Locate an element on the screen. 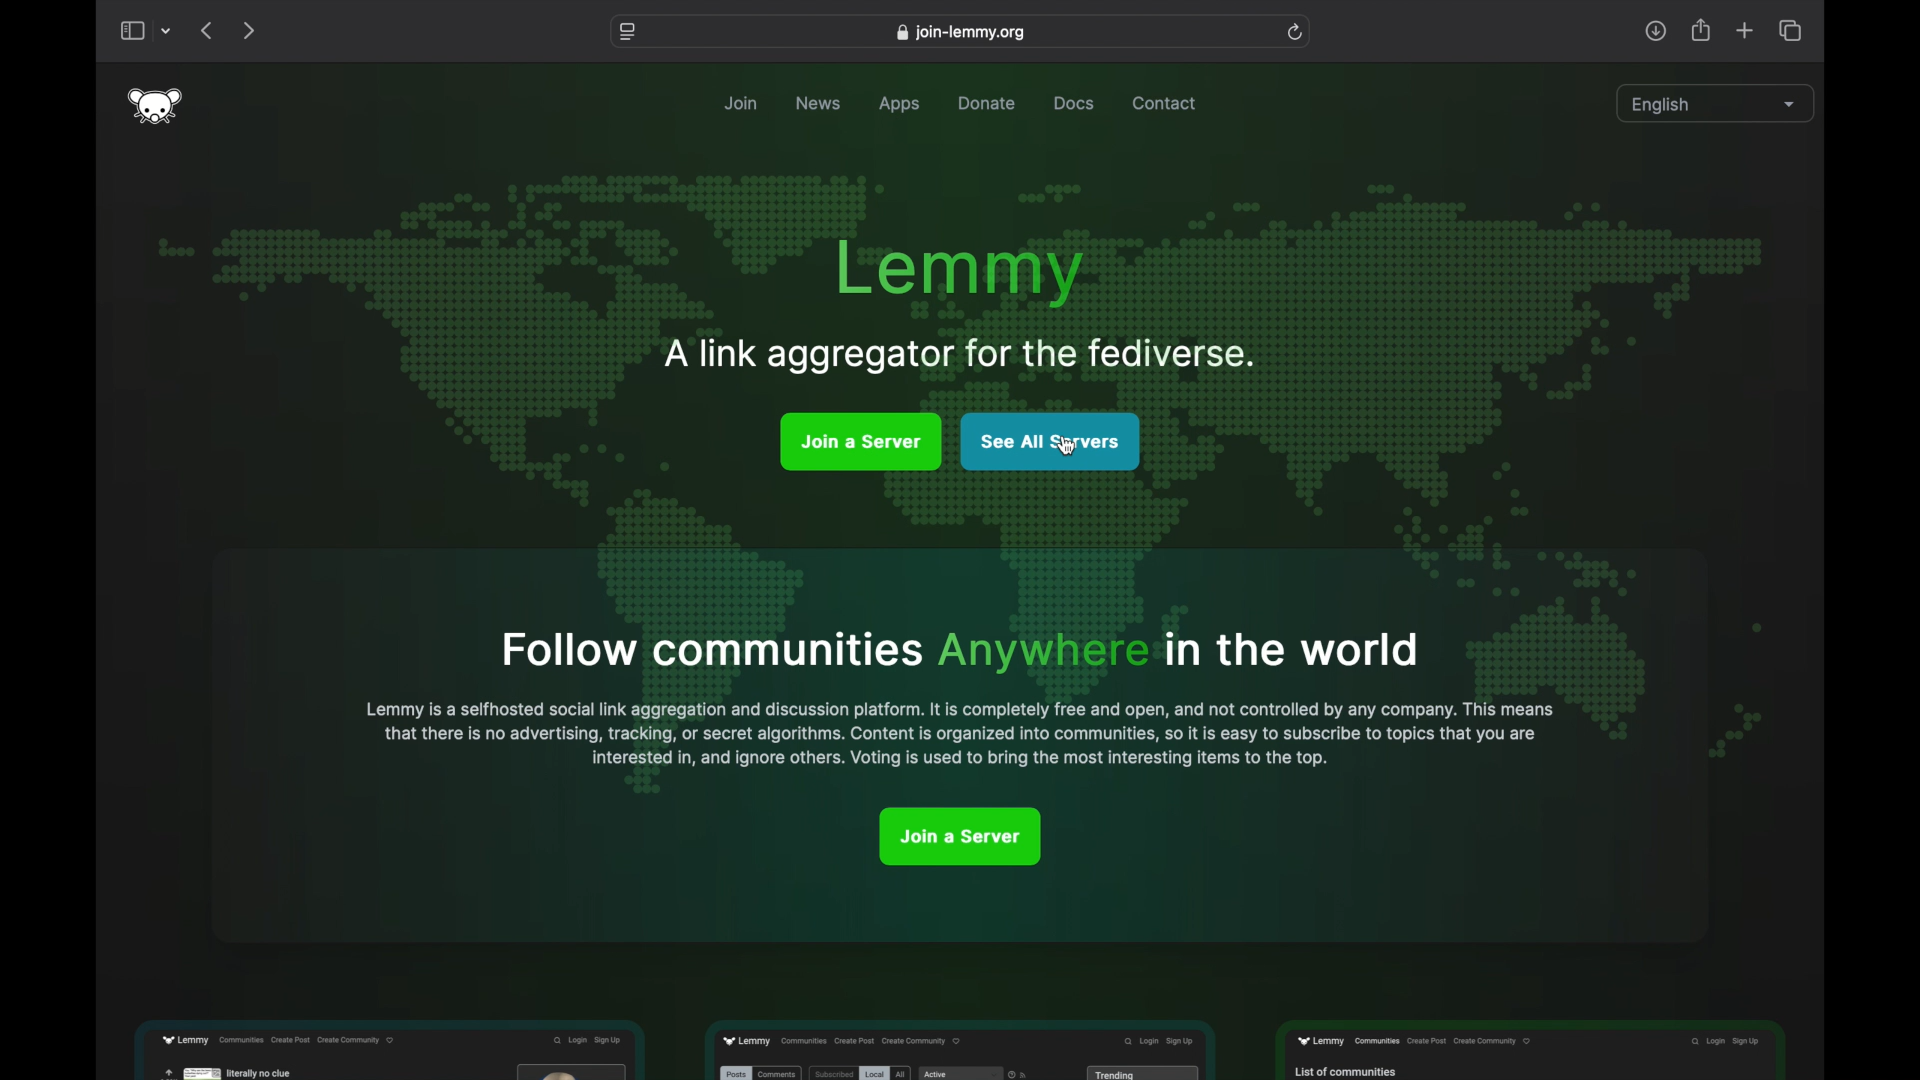  interested in, and ignore others. Voting is used to bring most interesting items to the top. is located at coordinates (959, 761).